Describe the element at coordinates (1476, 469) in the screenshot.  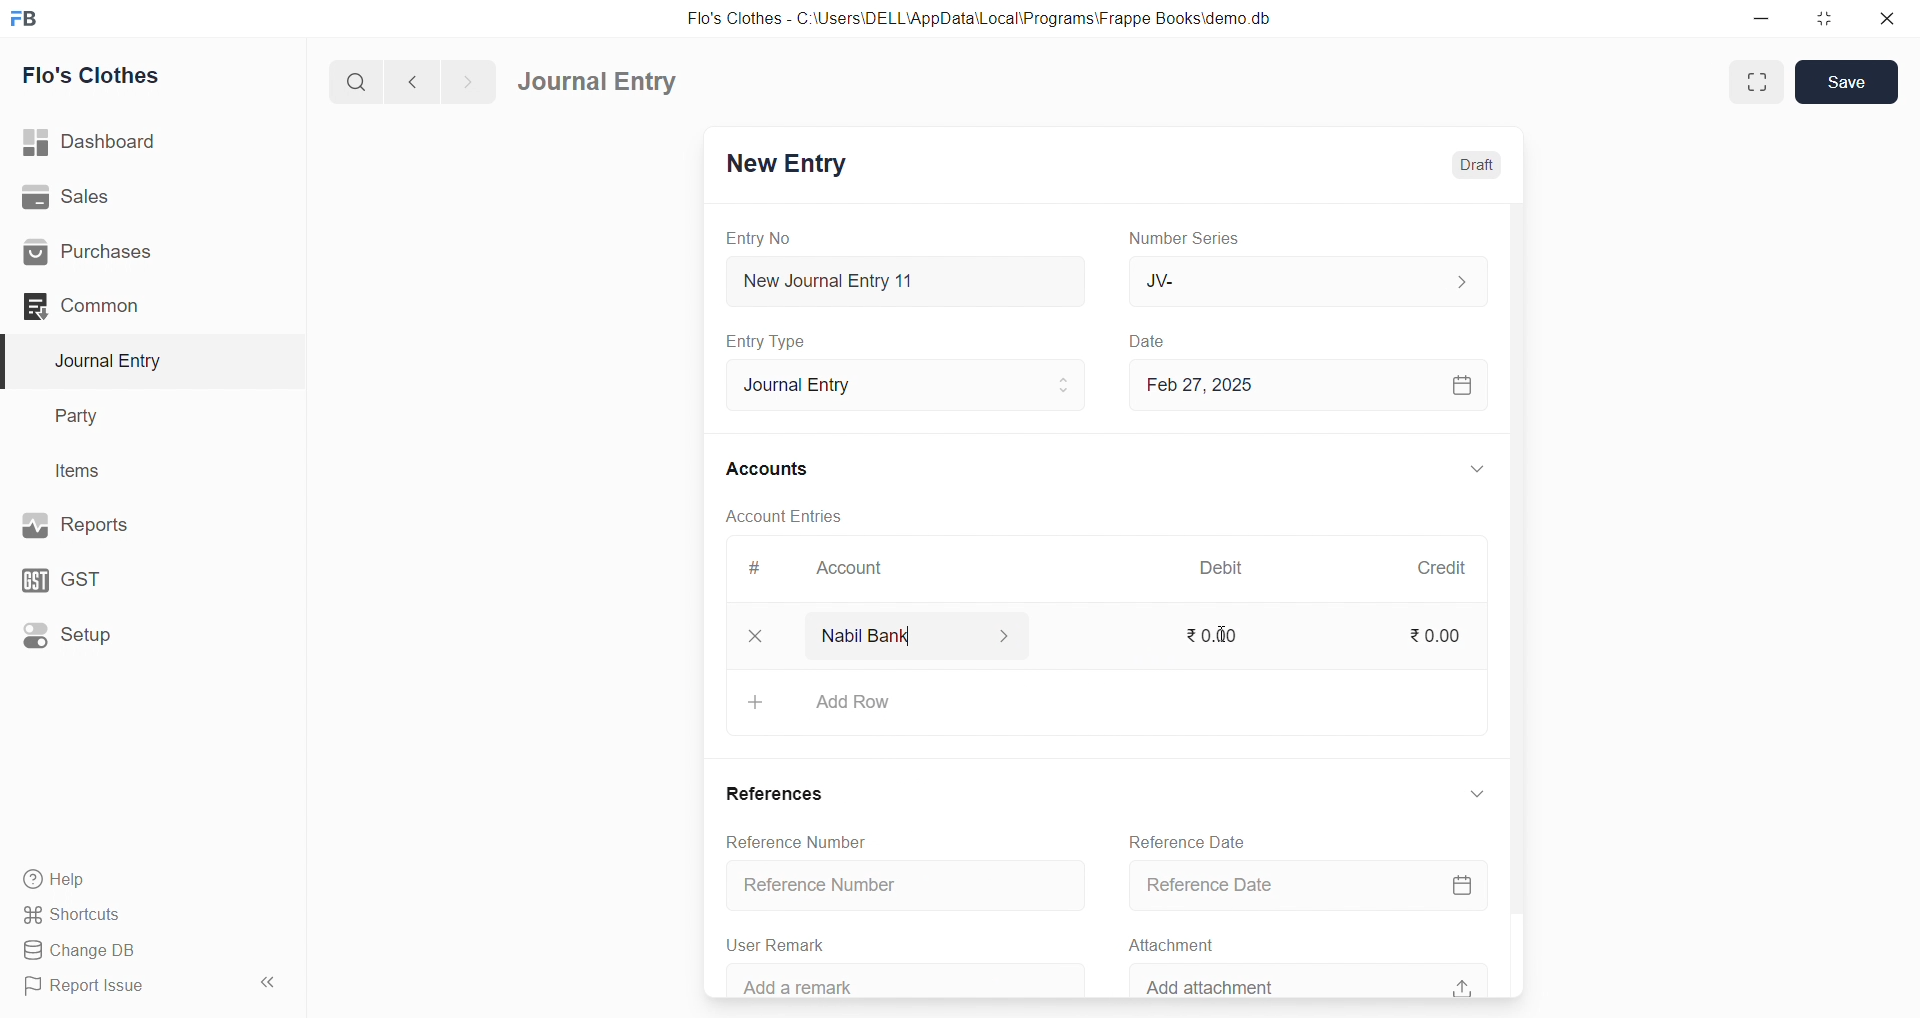
I see `EXPAND/COLLAPSE` at that location.